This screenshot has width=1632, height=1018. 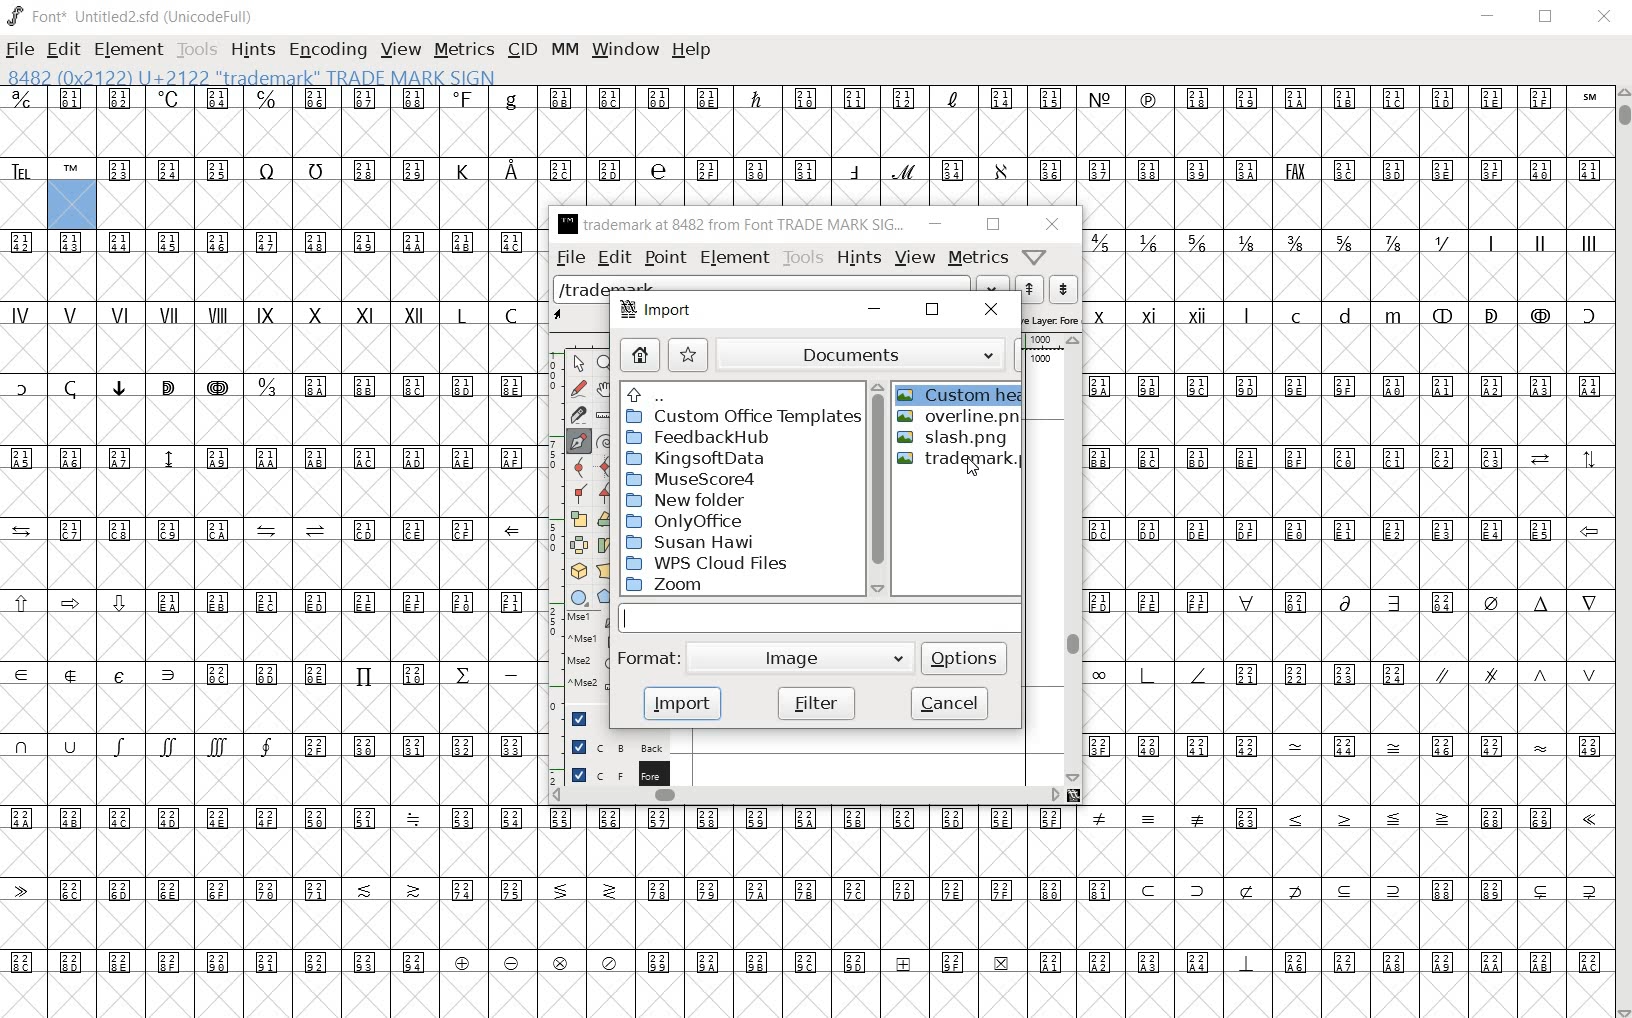 What do you see at coordinates (579, 363) in the screenshot?
I see `pointer` at bounding box center [579, 363].